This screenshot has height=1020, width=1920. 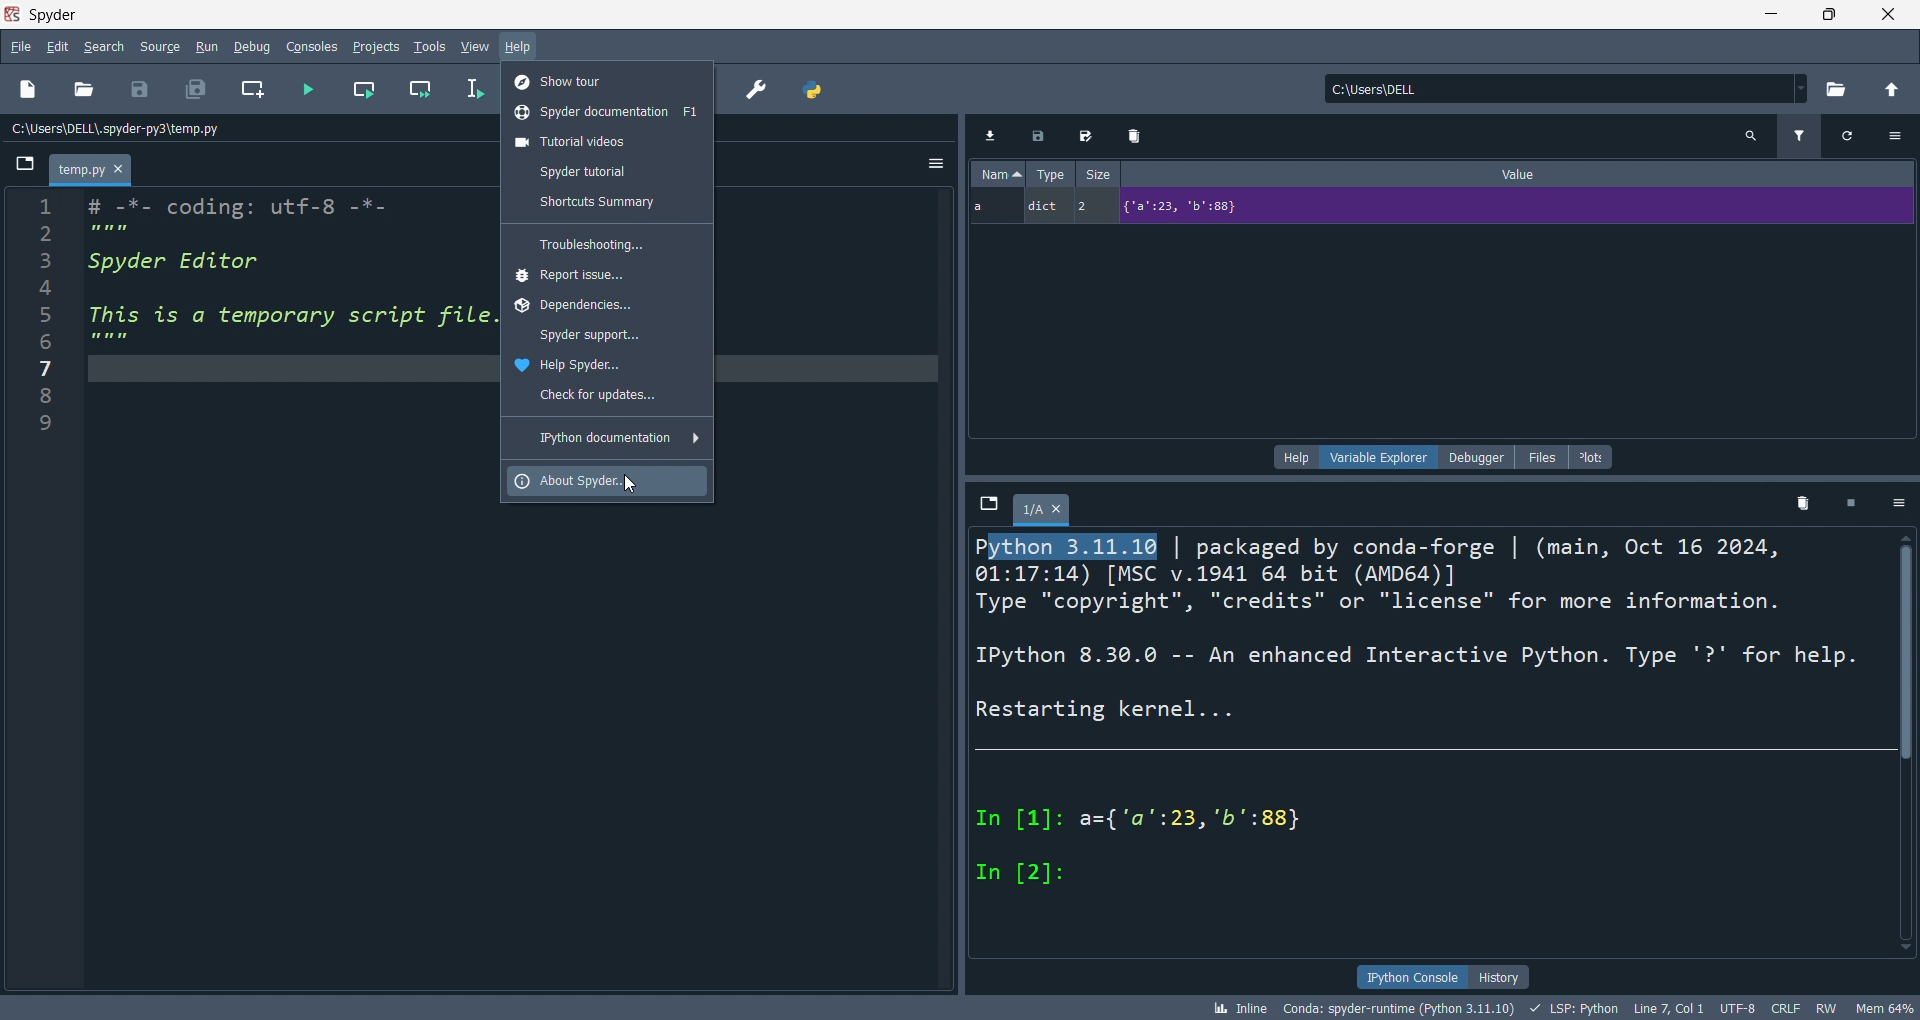 What do you see at coordinates (476, 48) in the screenshot?
I see `view` at bounding box center [476, 48].